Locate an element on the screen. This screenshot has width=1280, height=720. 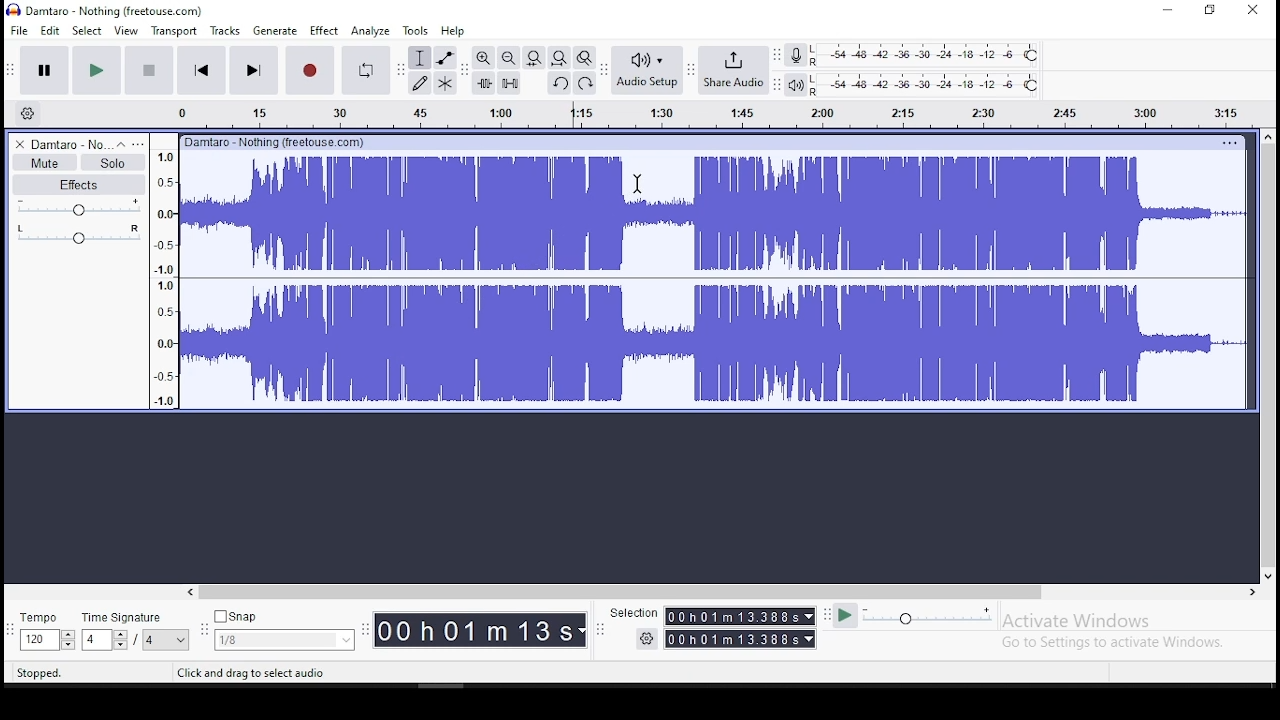
time menu is located at coordinates (739, 616).